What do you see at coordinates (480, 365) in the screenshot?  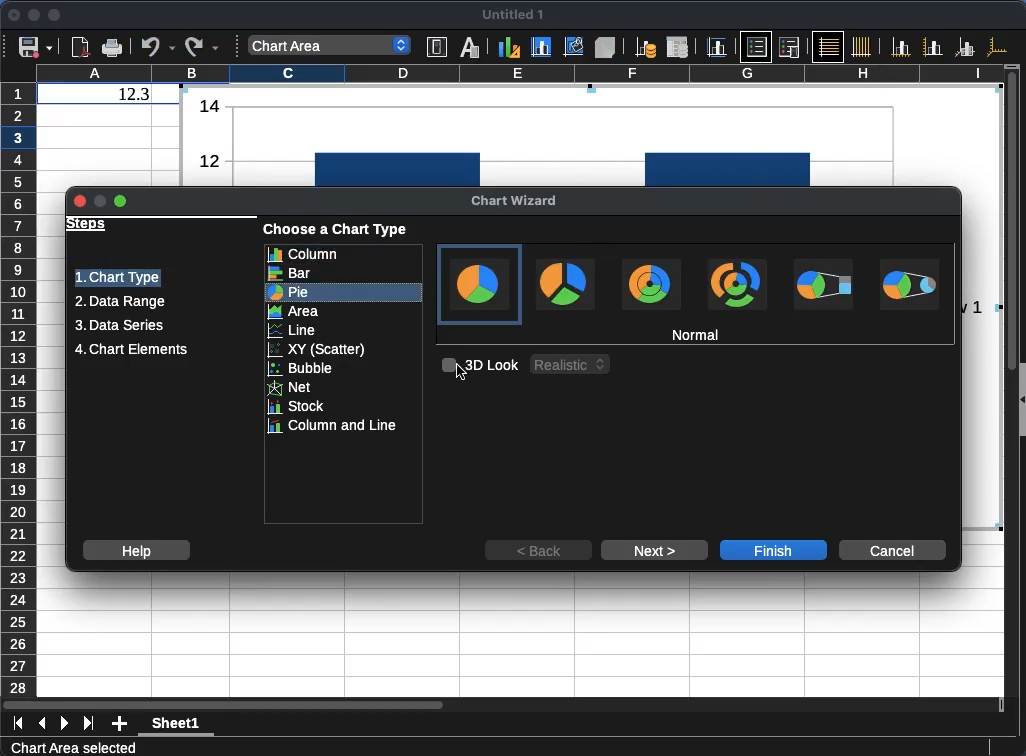 I see `3d look` at bounding box center [480, 365].